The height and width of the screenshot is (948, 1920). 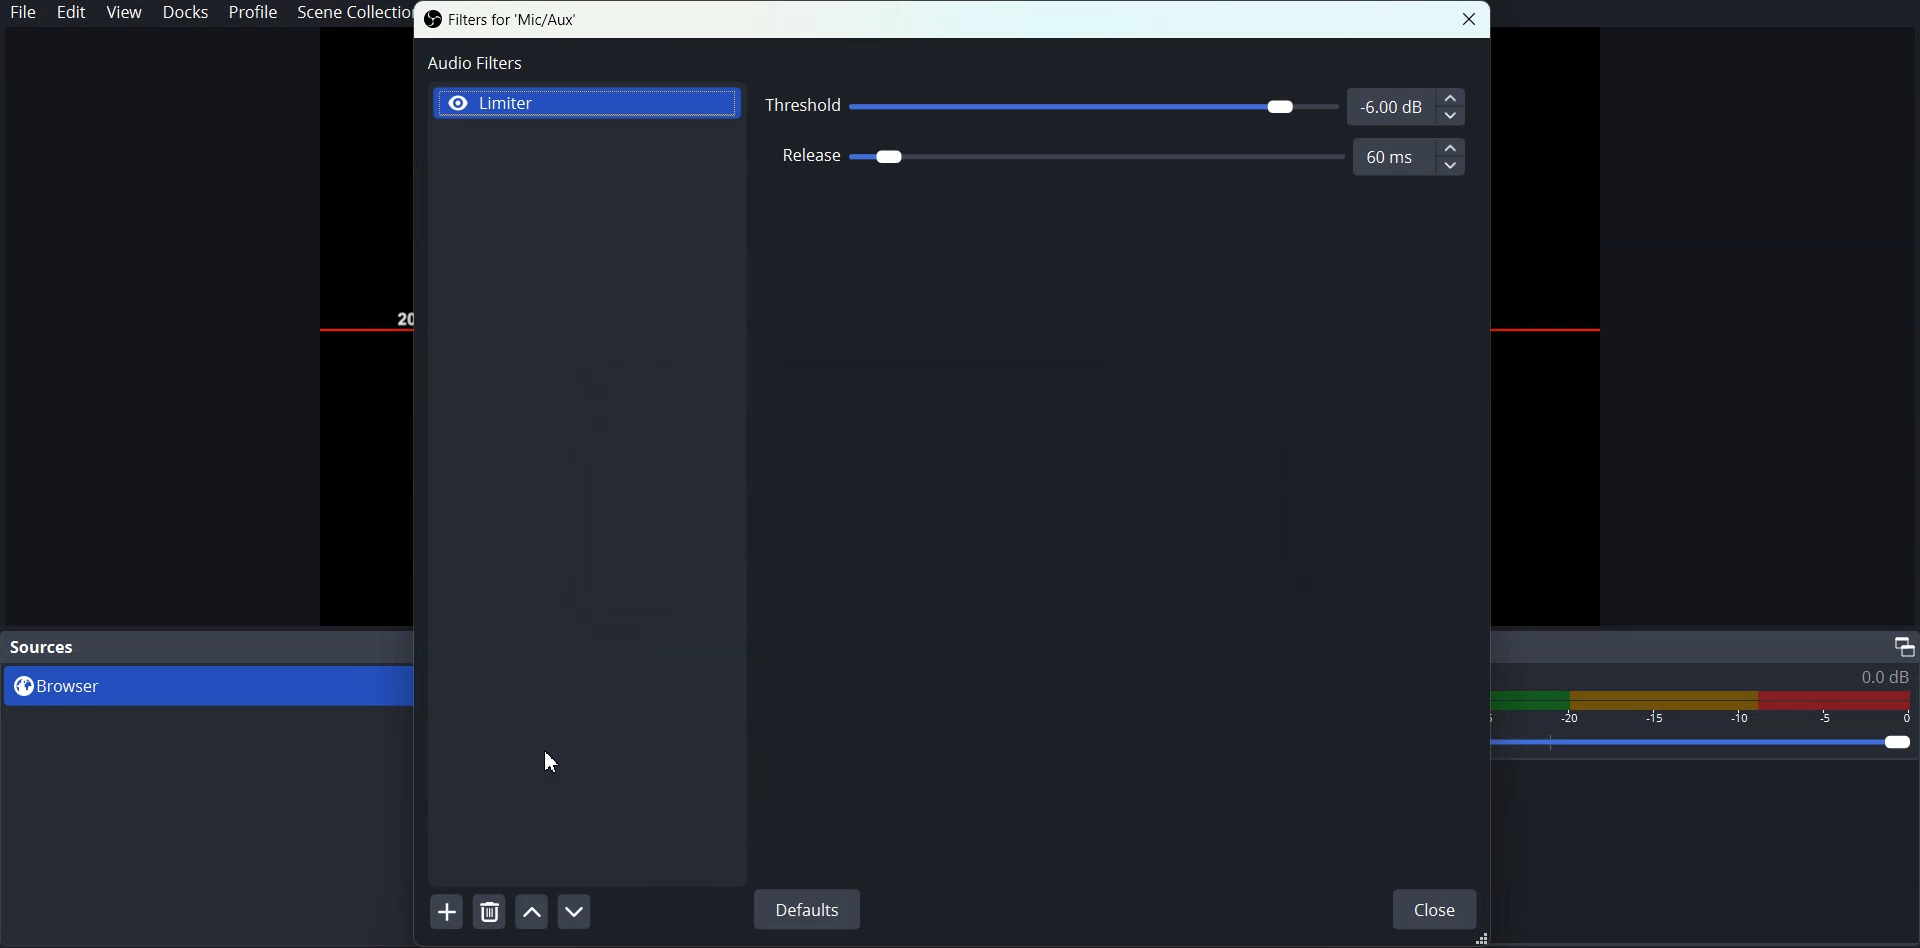 What do you see at coordinates (553, 763) in the screenshot?
I see `Cursor` at bounding box center [553, 763].